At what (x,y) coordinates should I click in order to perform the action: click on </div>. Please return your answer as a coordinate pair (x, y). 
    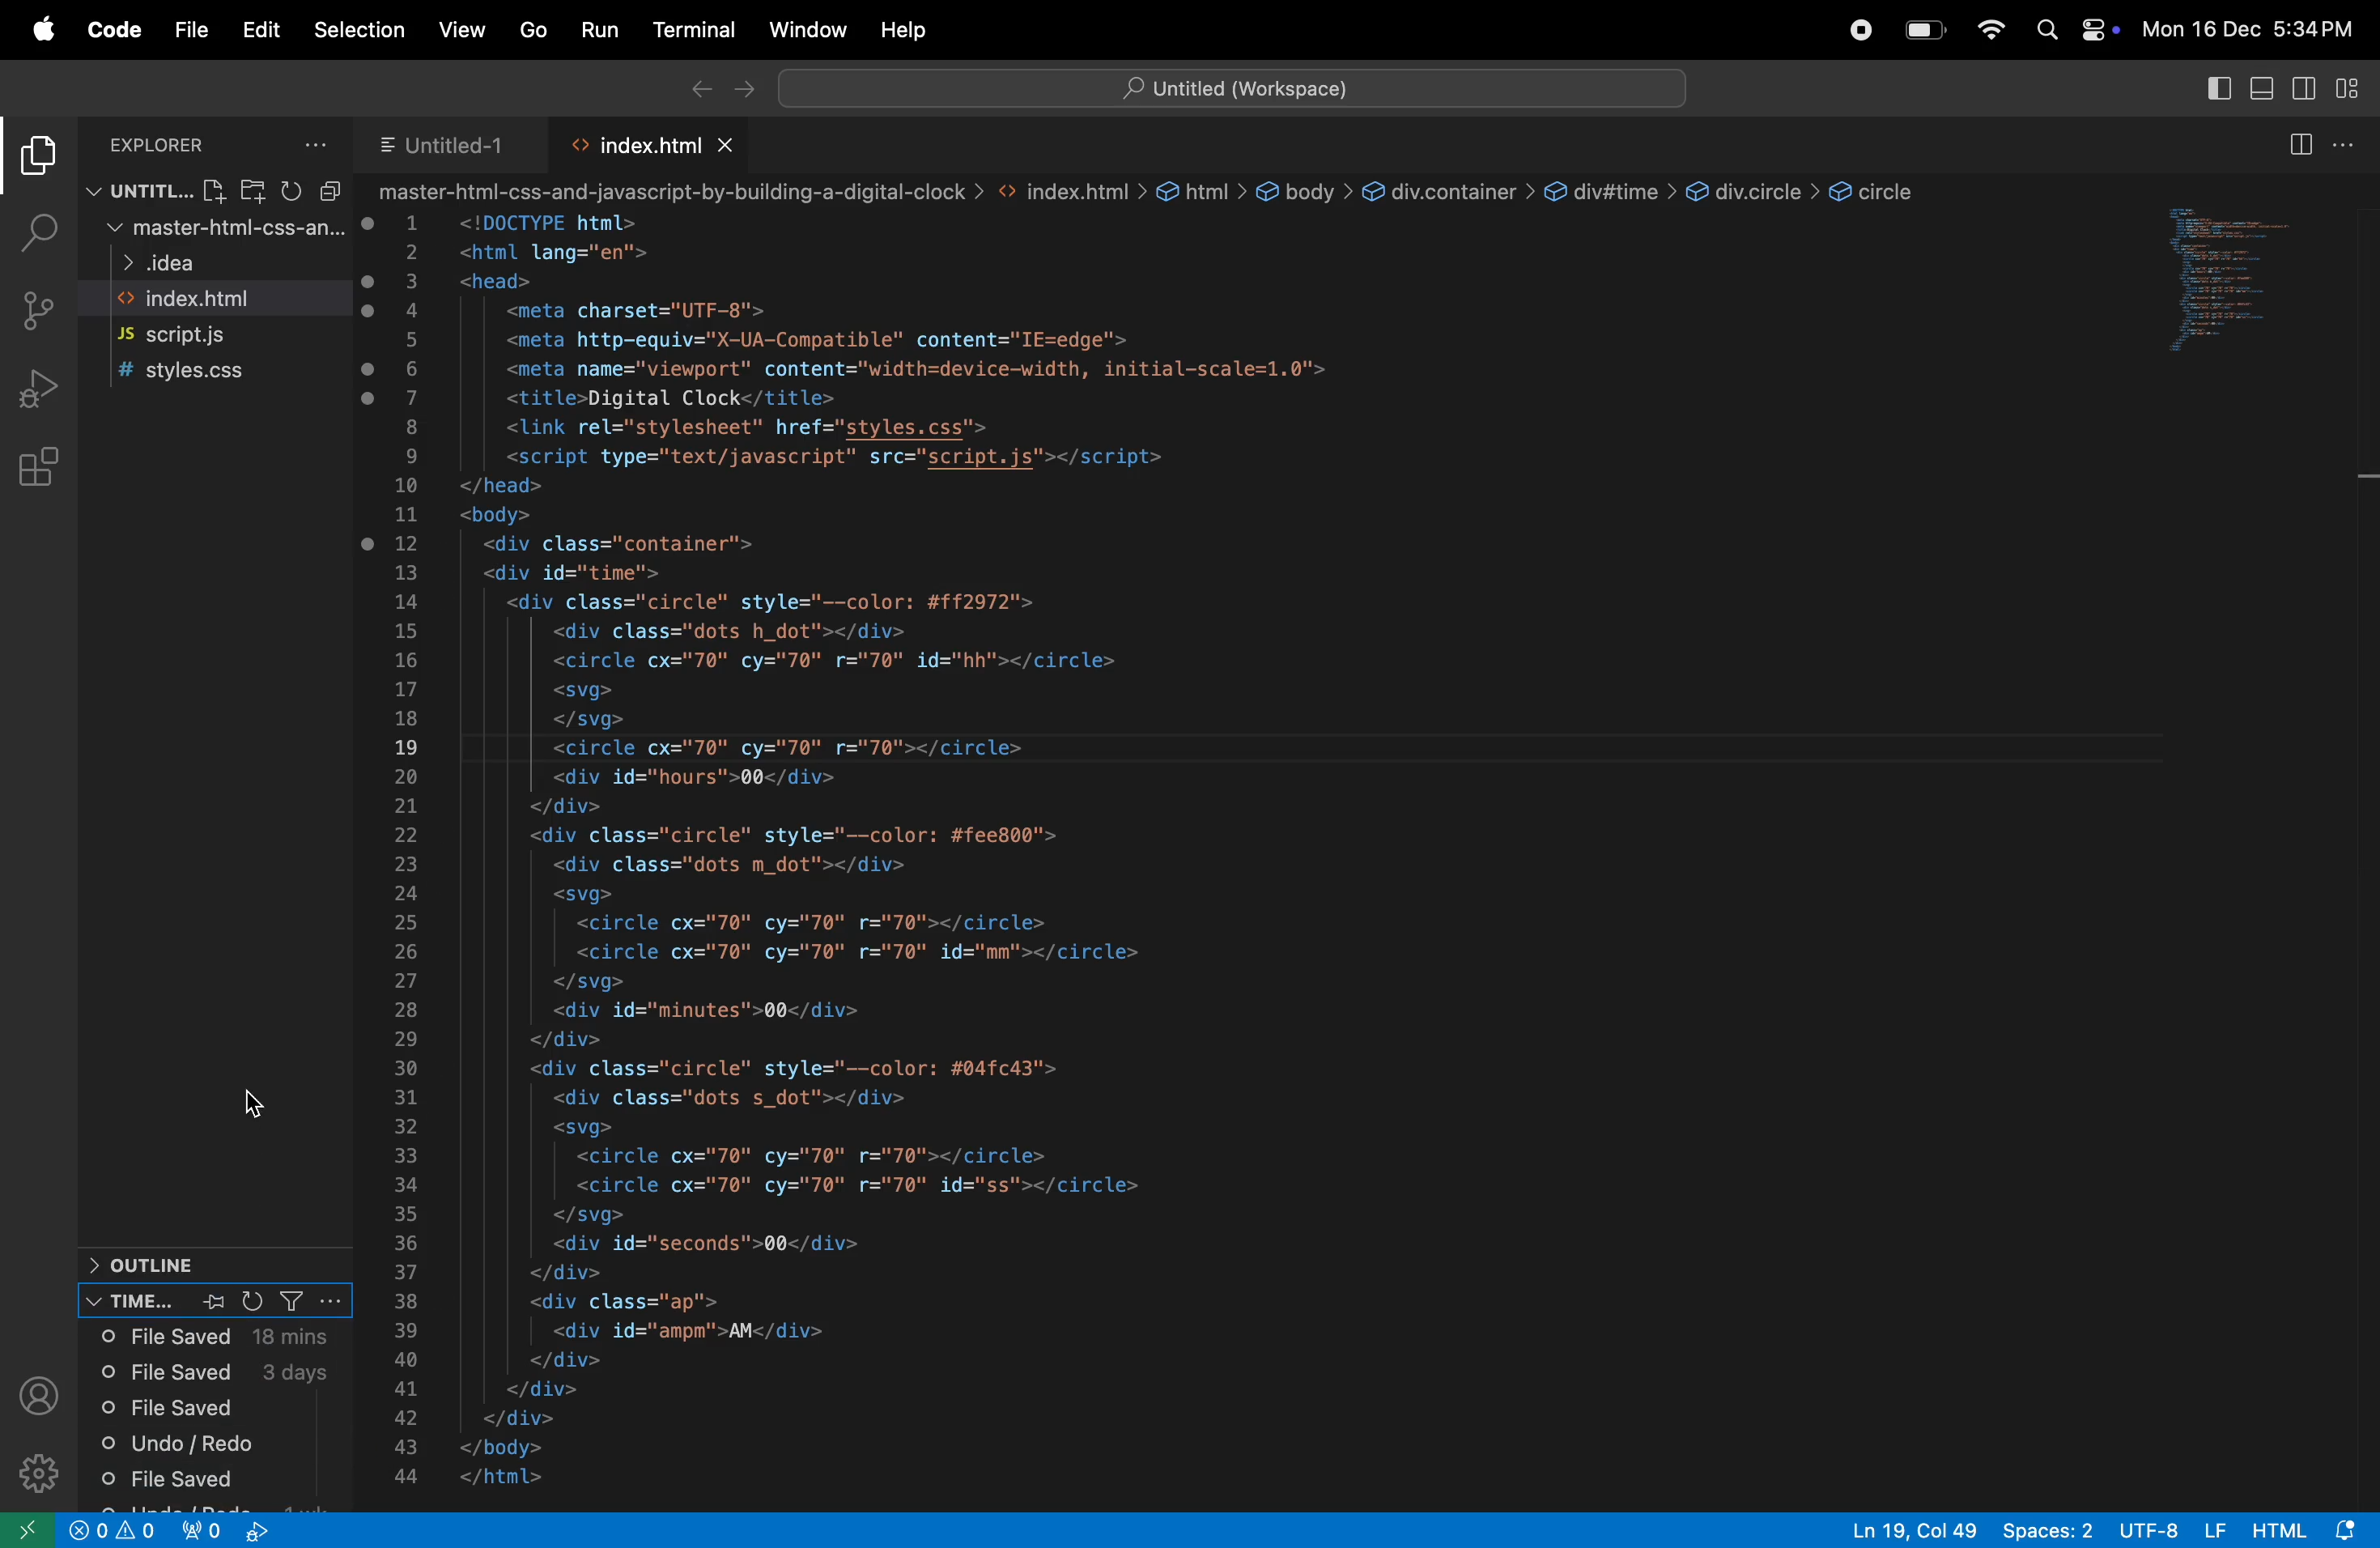
    Looking at the image, I should click on (539, 1415).